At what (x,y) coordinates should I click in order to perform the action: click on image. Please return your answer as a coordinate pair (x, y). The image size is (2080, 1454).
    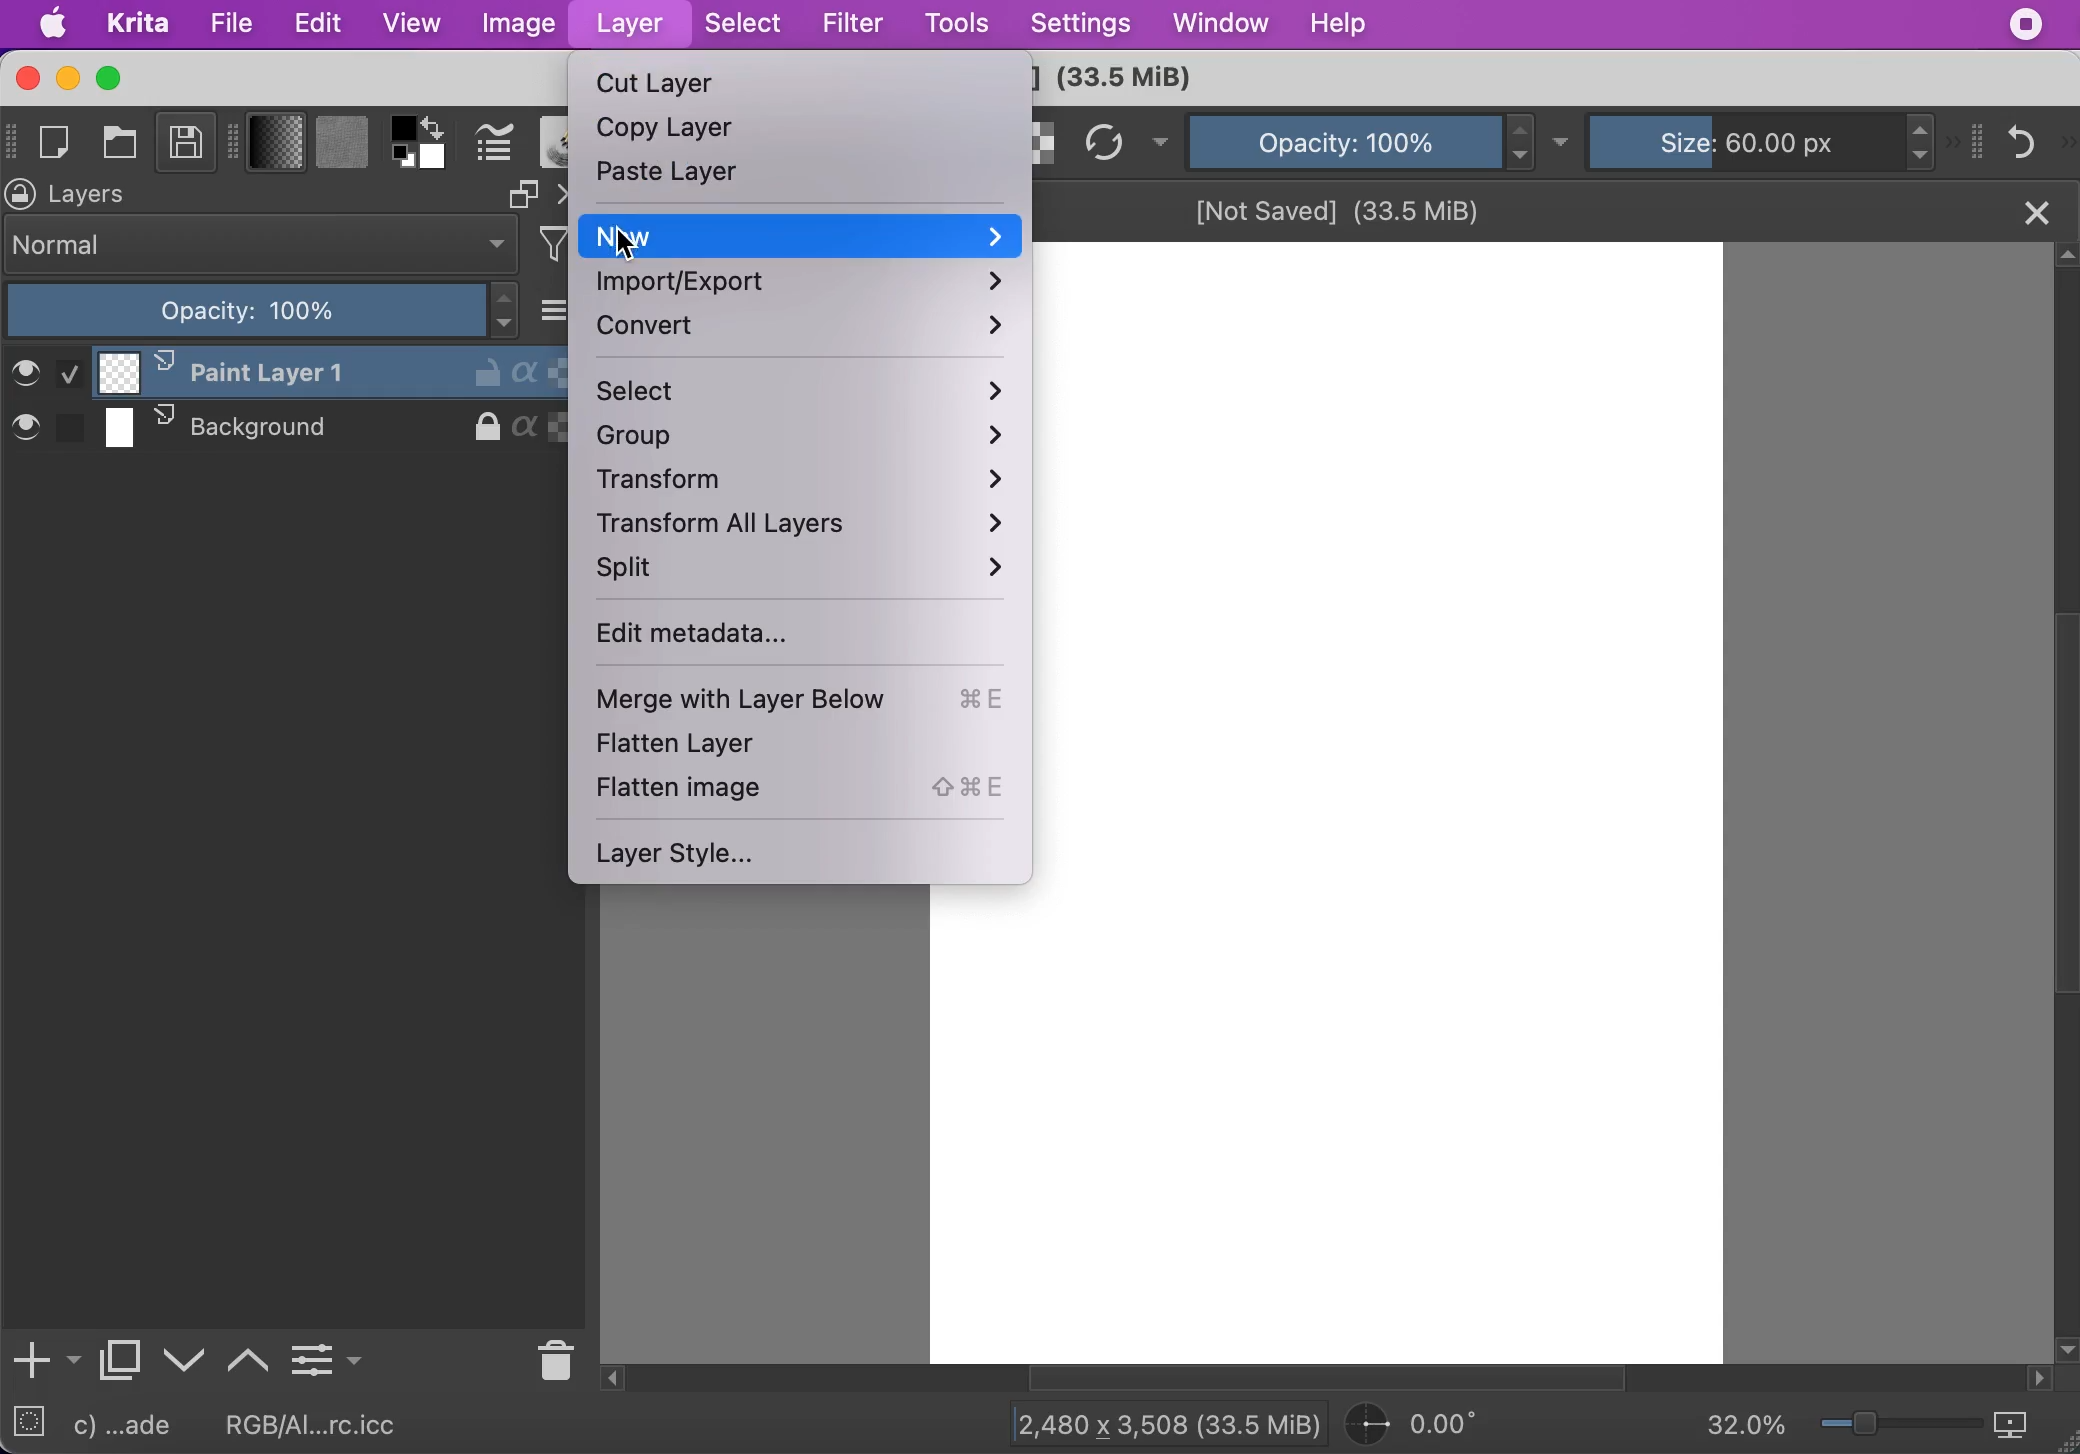
    Looking at the image, I should click on (517, 25).